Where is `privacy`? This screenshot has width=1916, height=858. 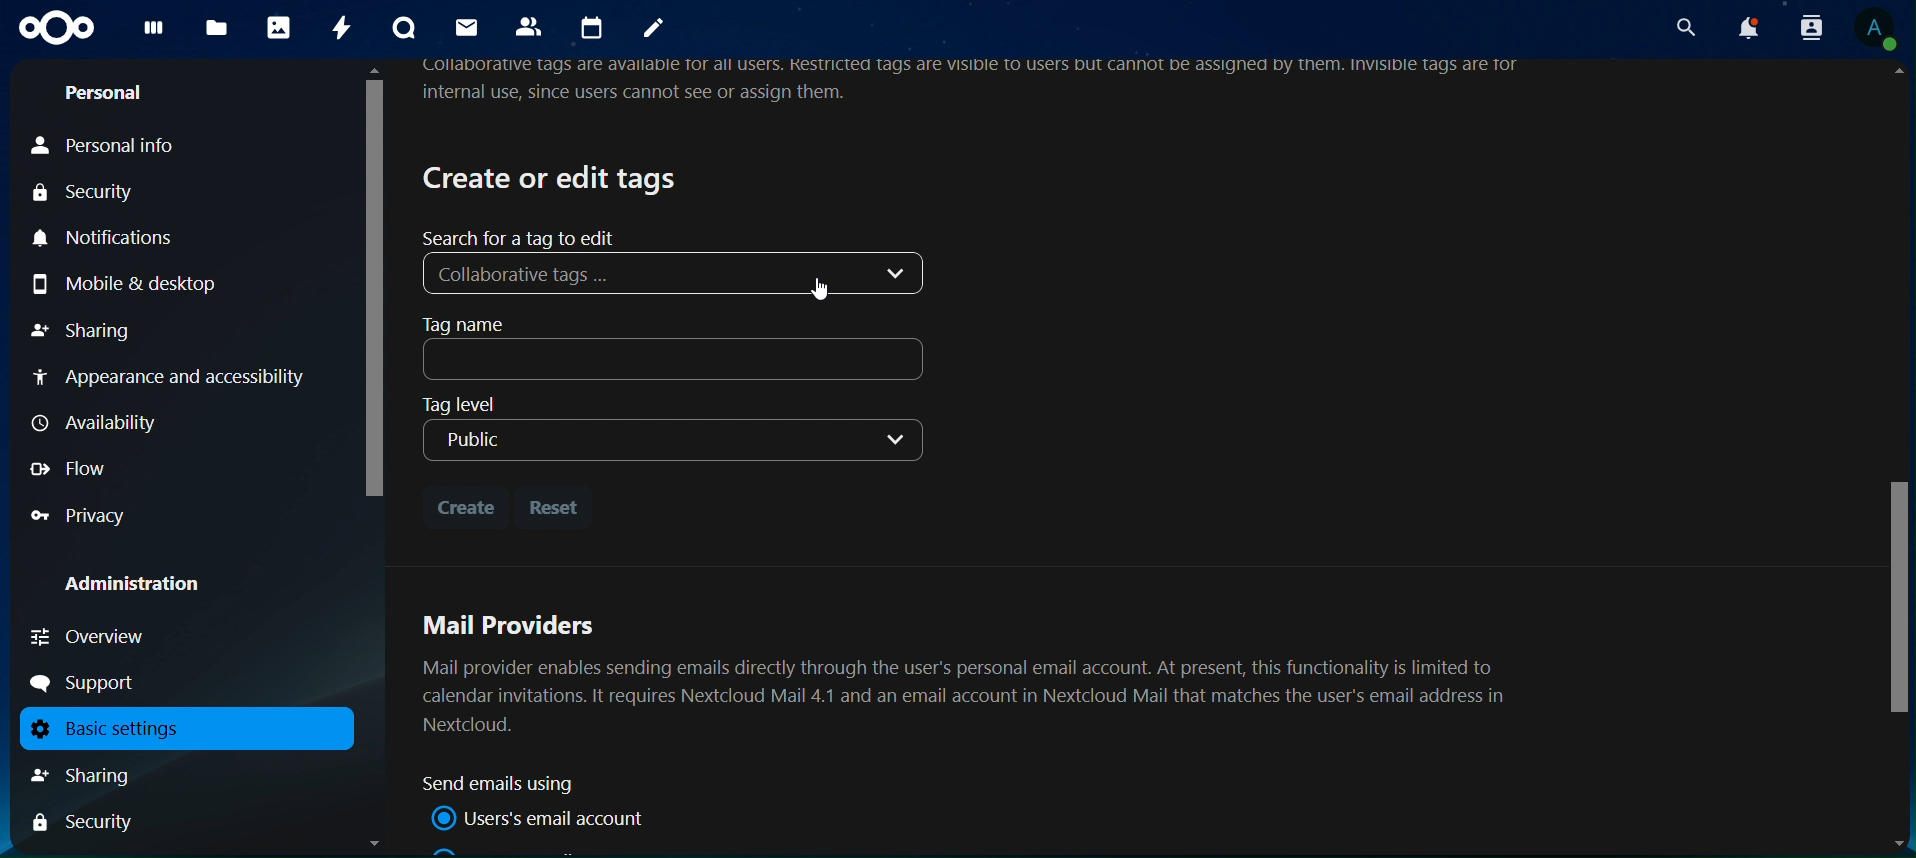 privacy is located at coordinates (80, 516).